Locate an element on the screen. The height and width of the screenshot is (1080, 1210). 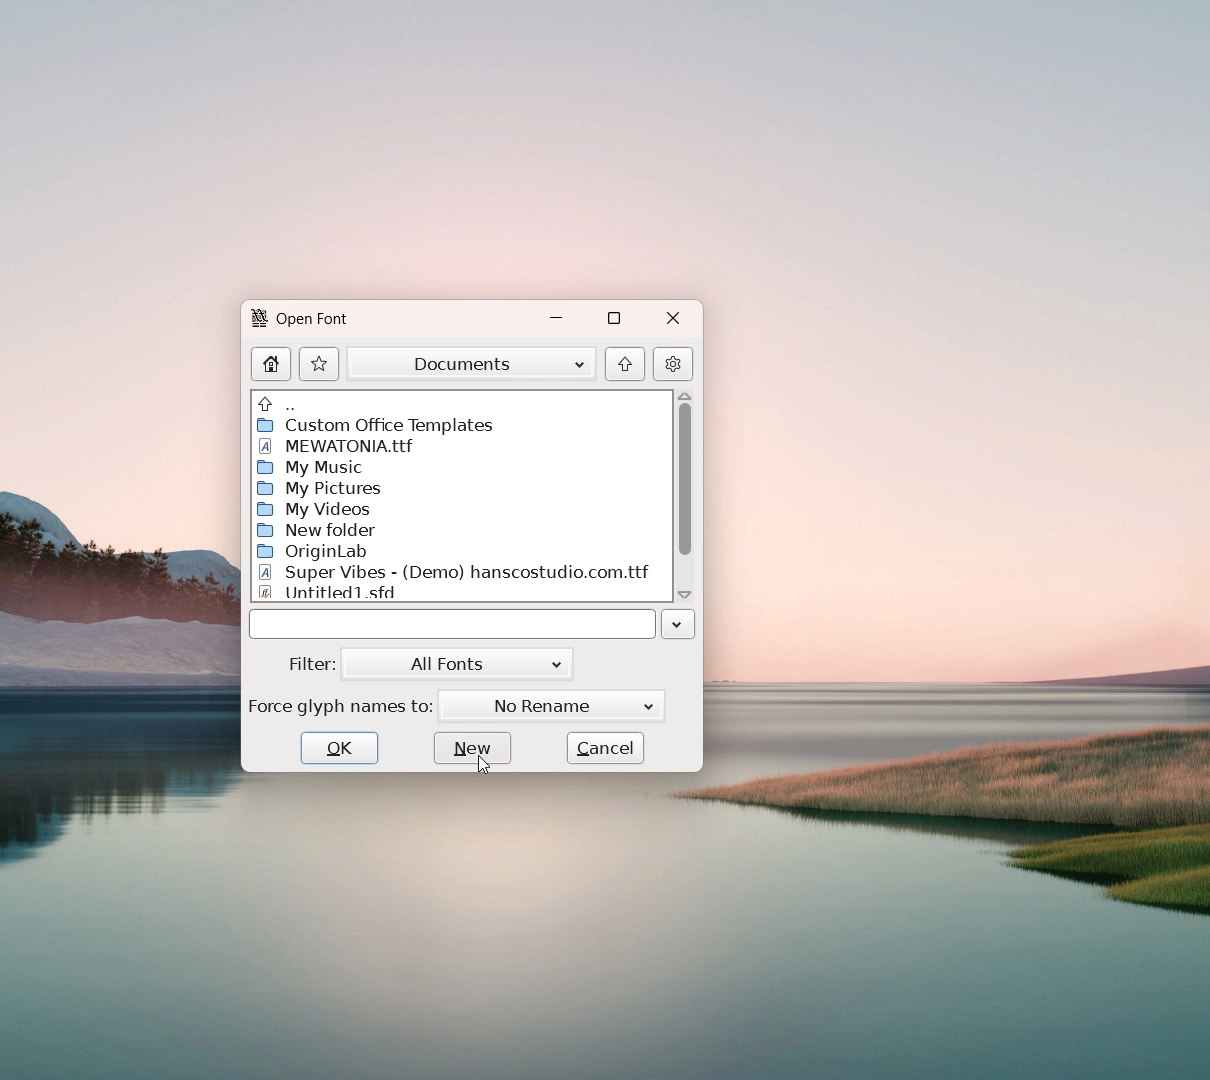
name of selected file is located at coordinates (449, 625).